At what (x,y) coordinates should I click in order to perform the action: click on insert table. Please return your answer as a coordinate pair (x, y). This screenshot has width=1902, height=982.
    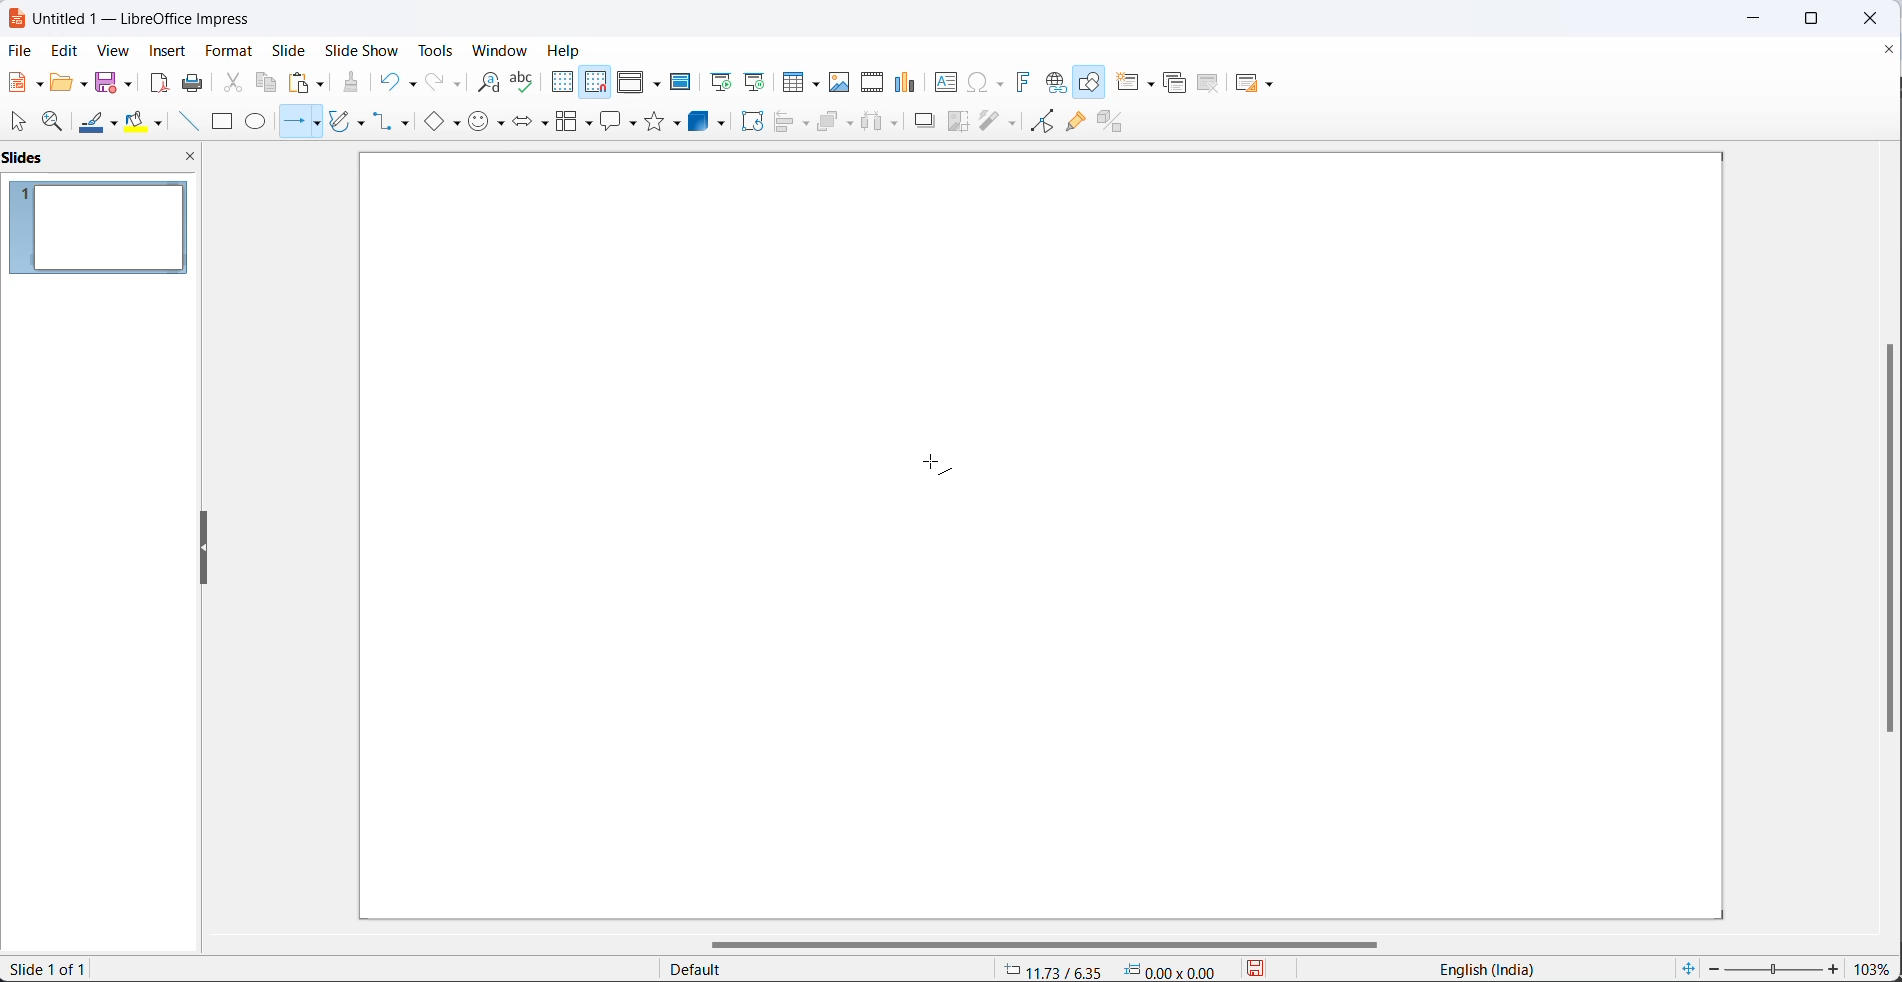
    Looking at the image, I should click on (798, 81).